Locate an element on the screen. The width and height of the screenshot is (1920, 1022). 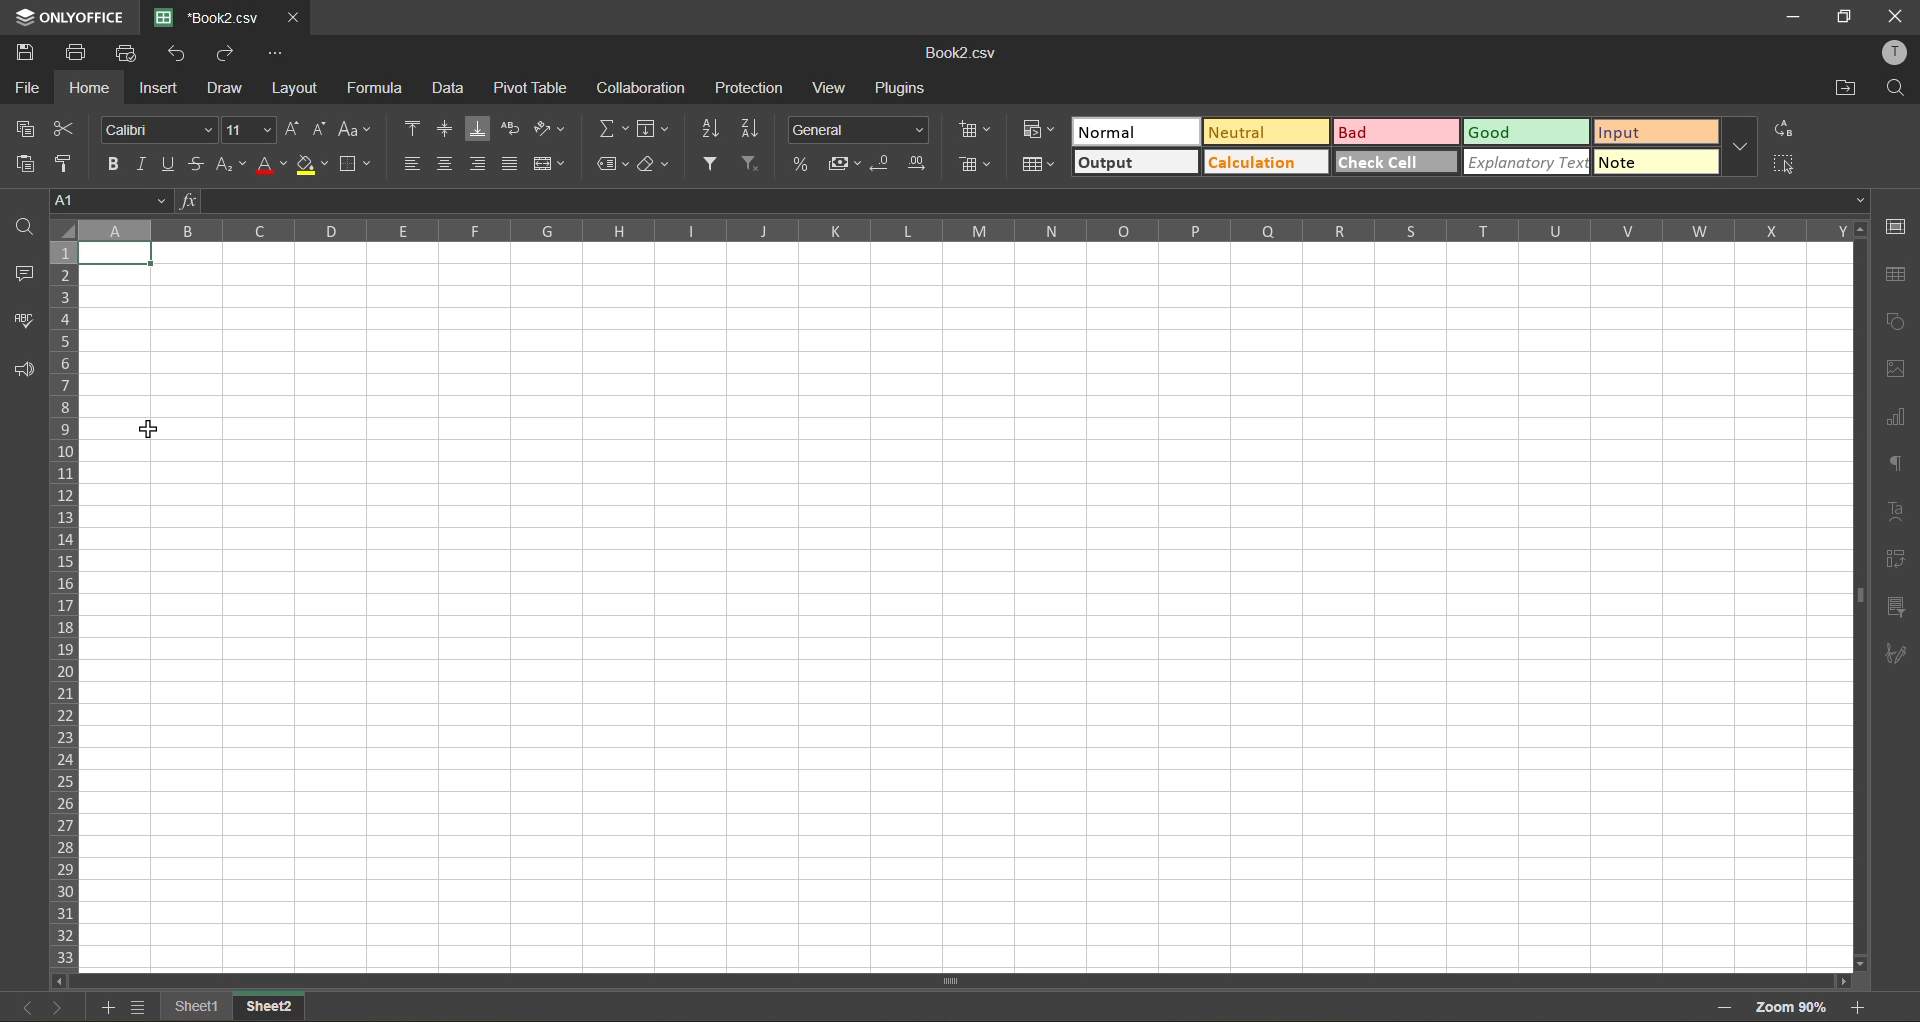
feedback is located at coordinates (20, 373).